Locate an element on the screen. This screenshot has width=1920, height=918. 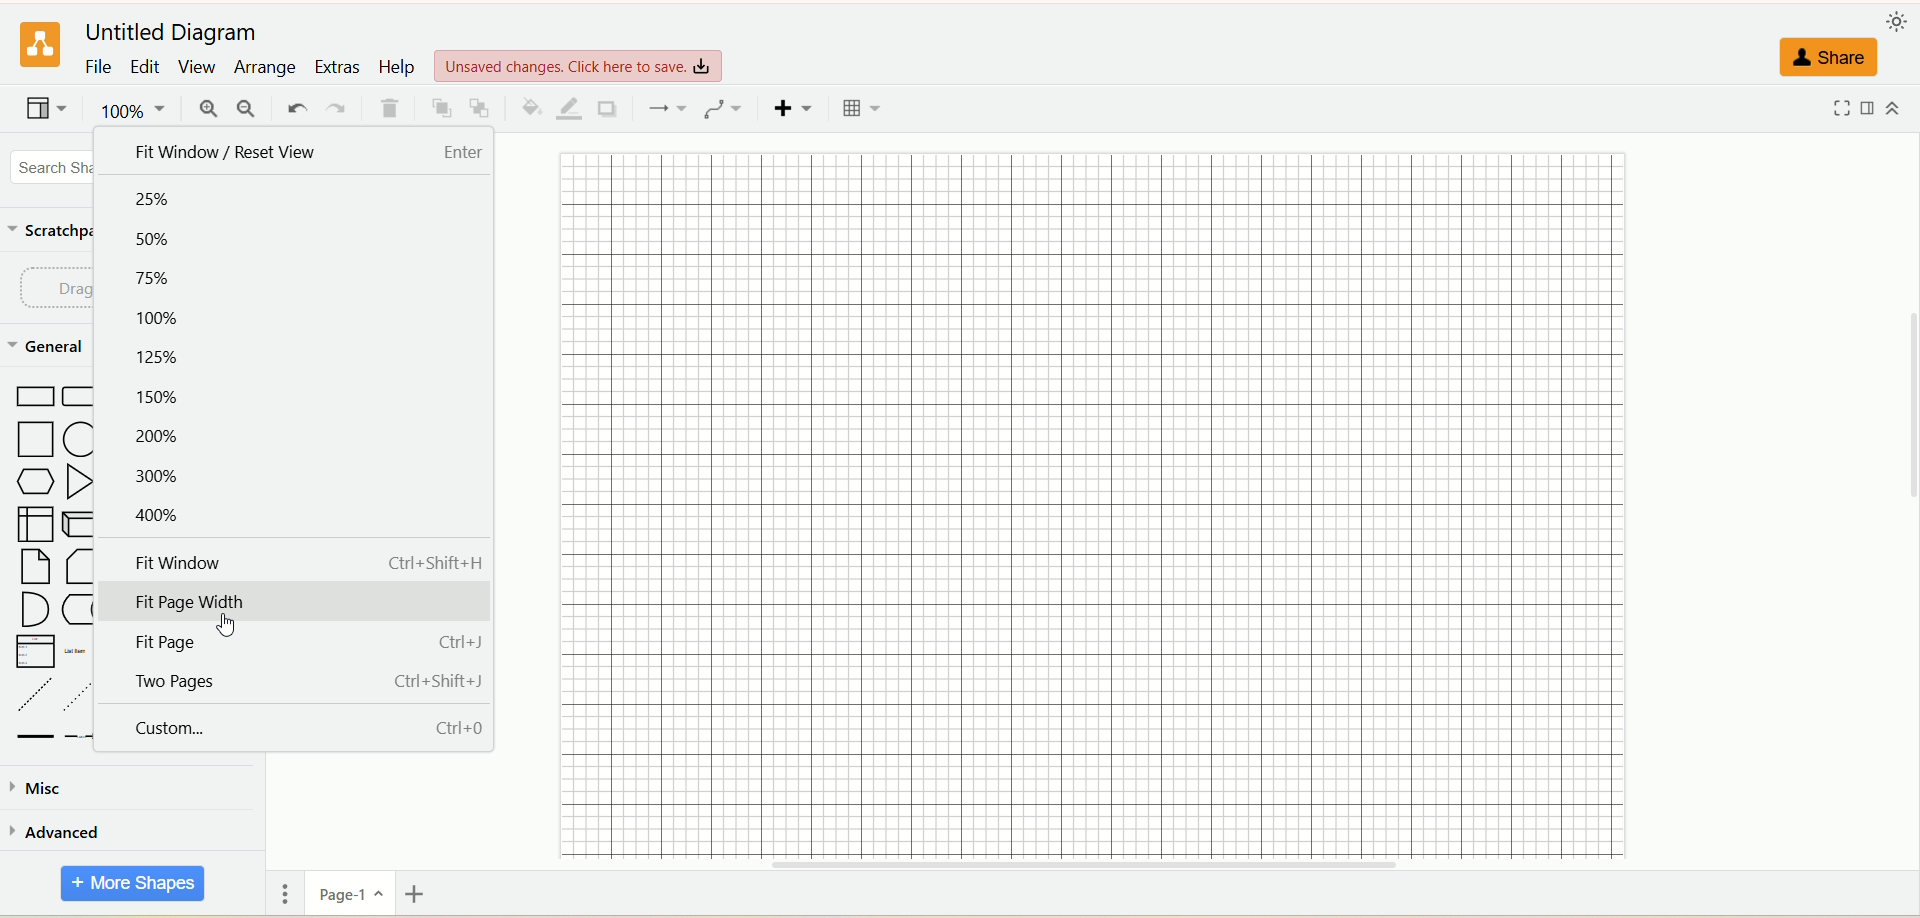
logo is located at coordinates (39, 43).